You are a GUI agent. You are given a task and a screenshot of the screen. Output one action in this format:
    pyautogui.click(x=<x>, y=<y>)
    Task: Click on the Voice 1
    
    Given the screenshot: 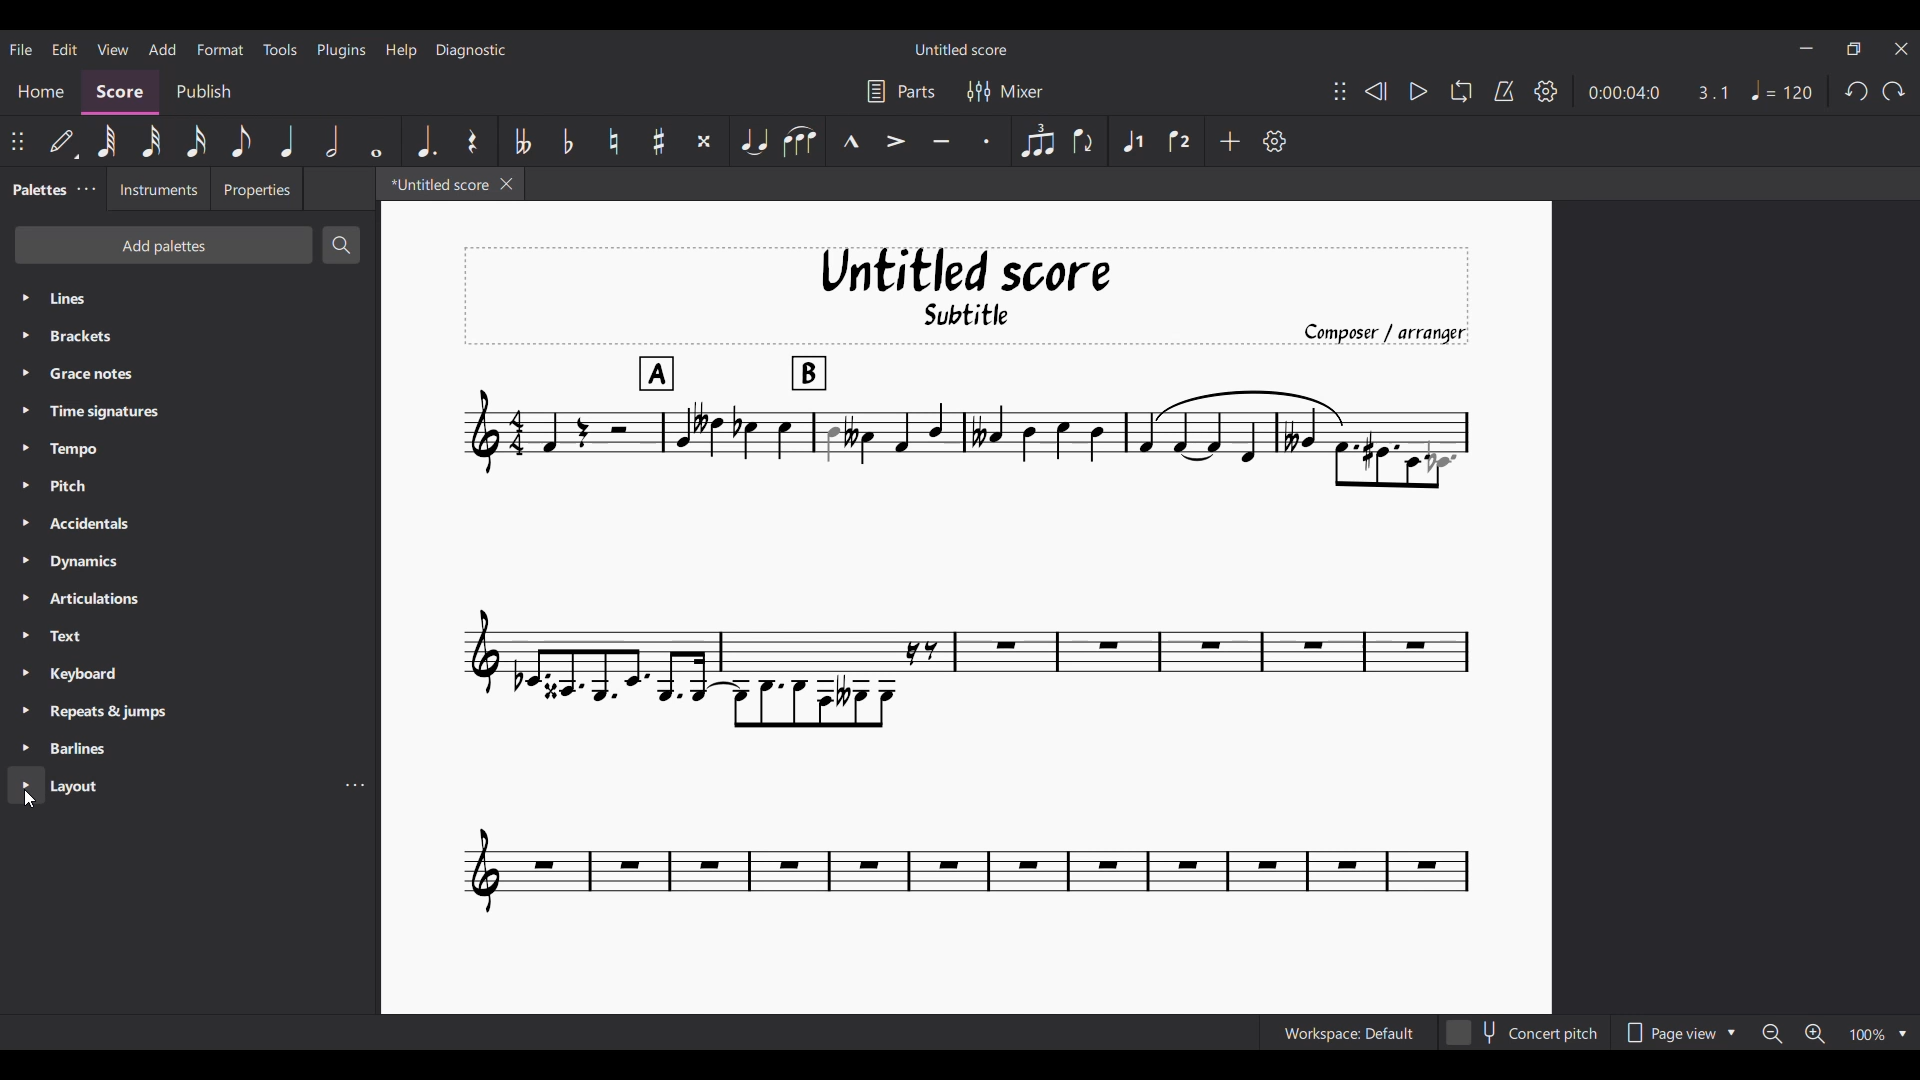 What is the action you would take?
    pyautogui.click(x=1131, y=141)
    